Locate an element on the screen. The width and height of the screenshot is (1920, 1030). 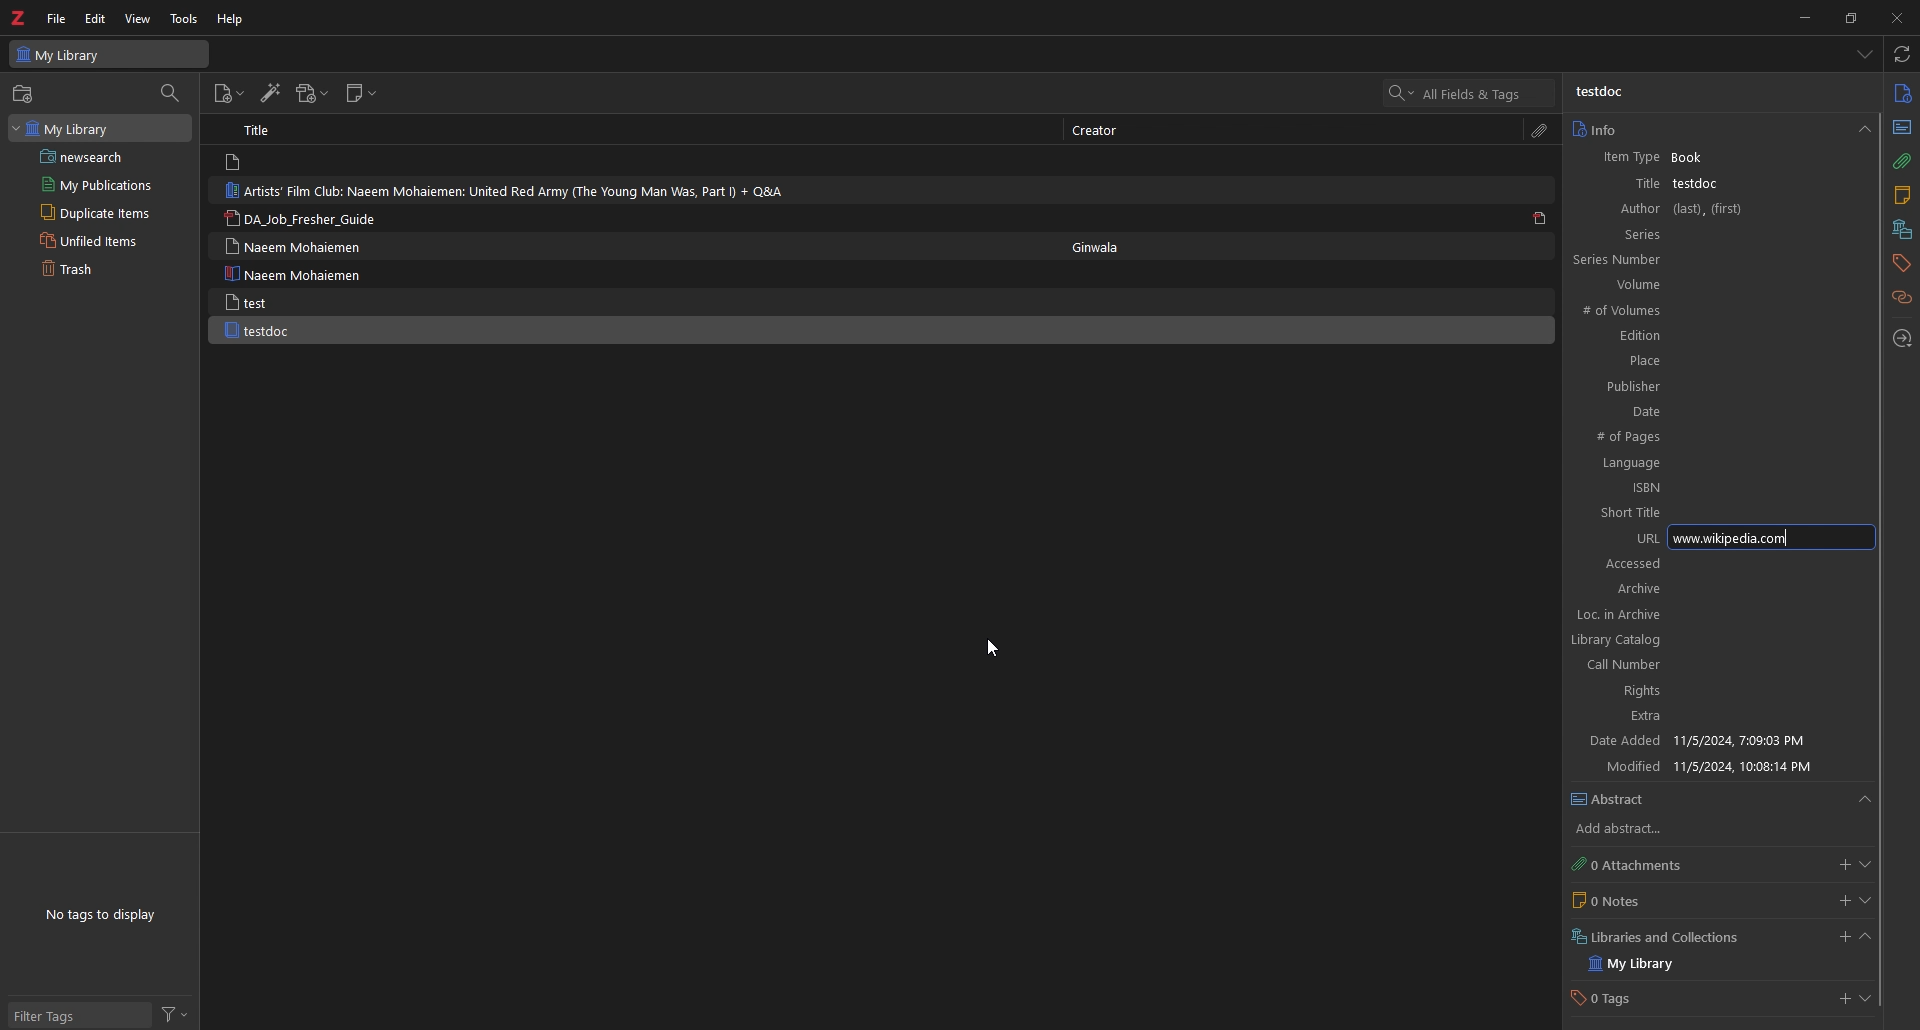
show is located at coordinates (1867, 998).